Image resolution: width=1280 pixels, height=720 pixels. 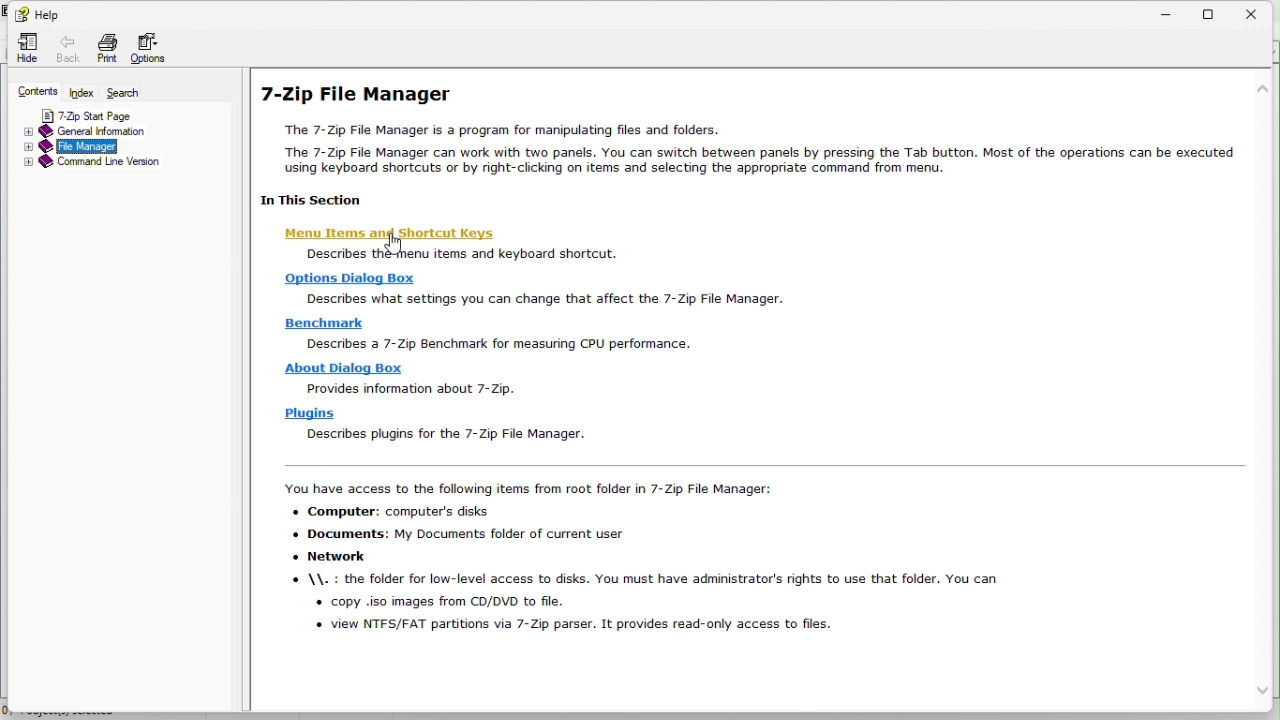 What do you see at coordinates (409, 391) in the screenshot?
I see `Provides information about 7-zip` at bounding box center [409, 391].